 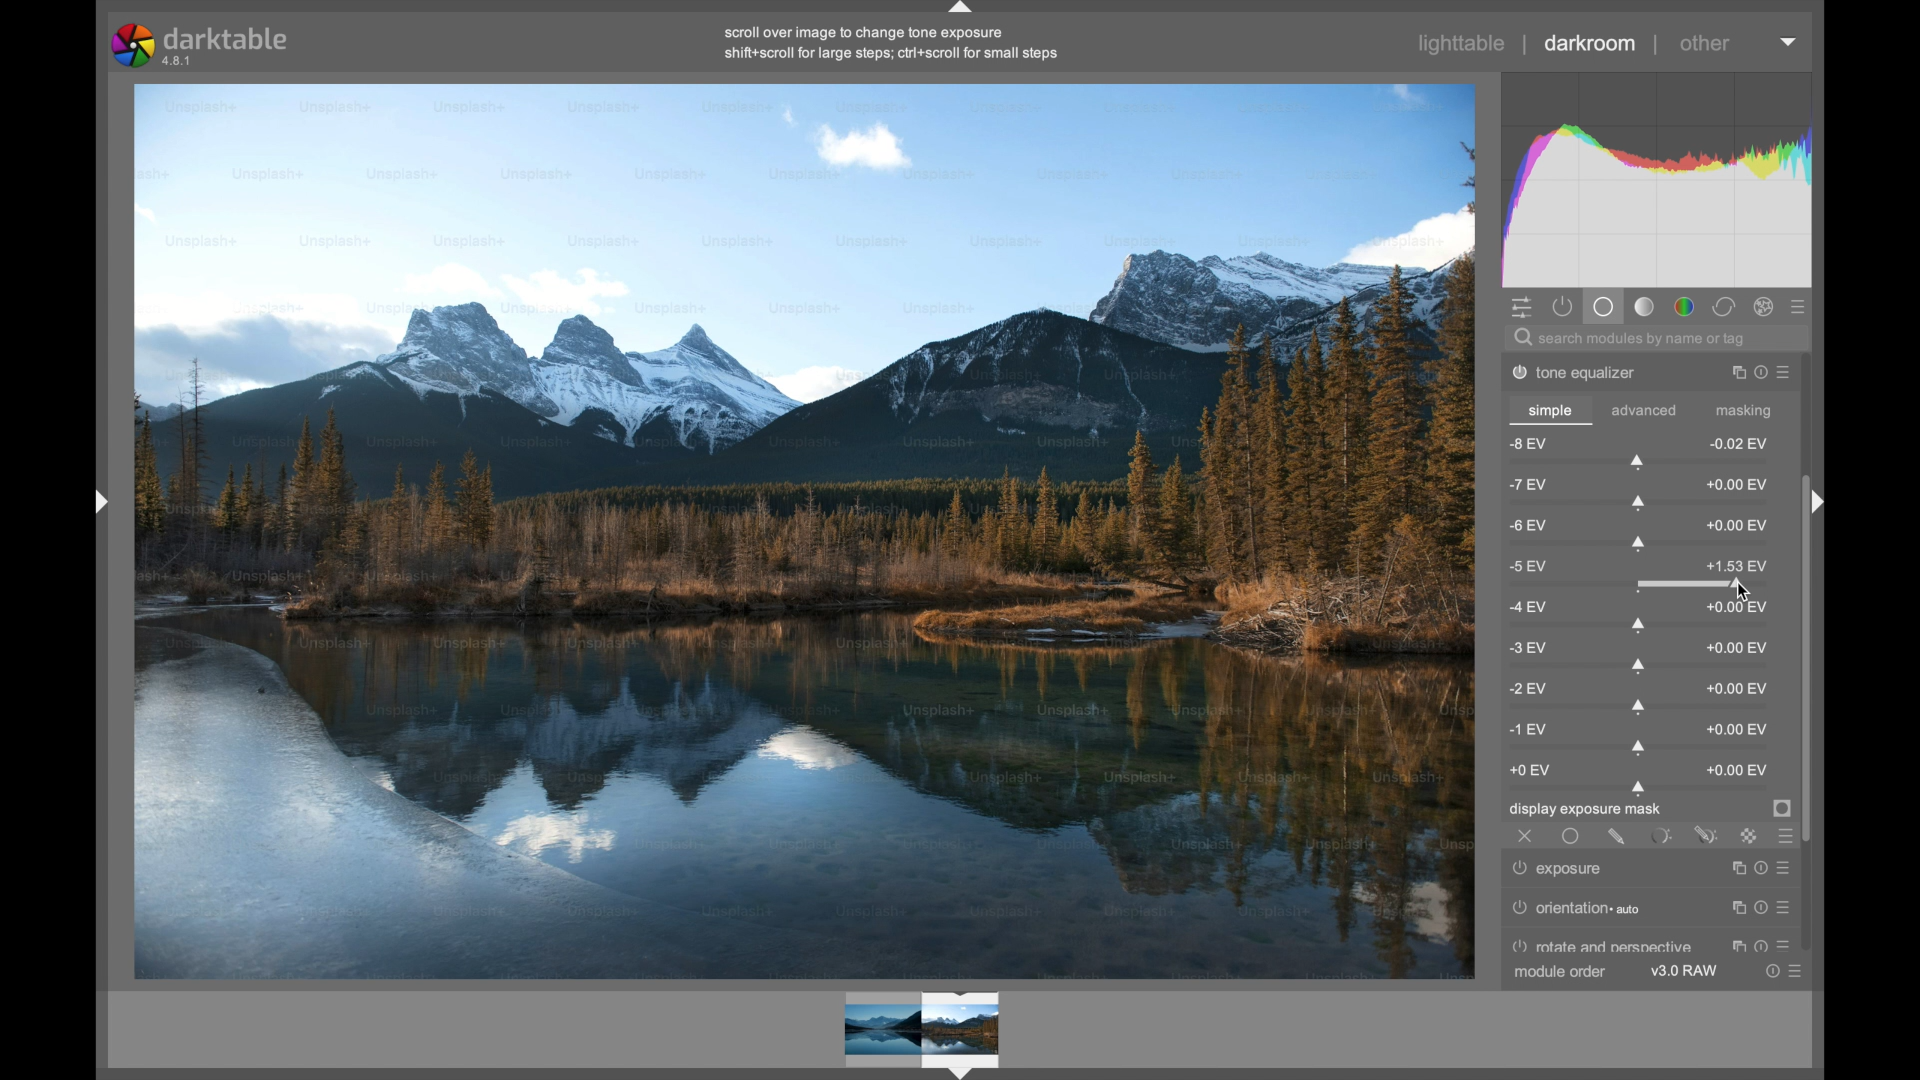 What do you see at coordinates (1704, 836) in the screenshot?
I see `drawn and parametric mask` at bounding box center [1704, 836].